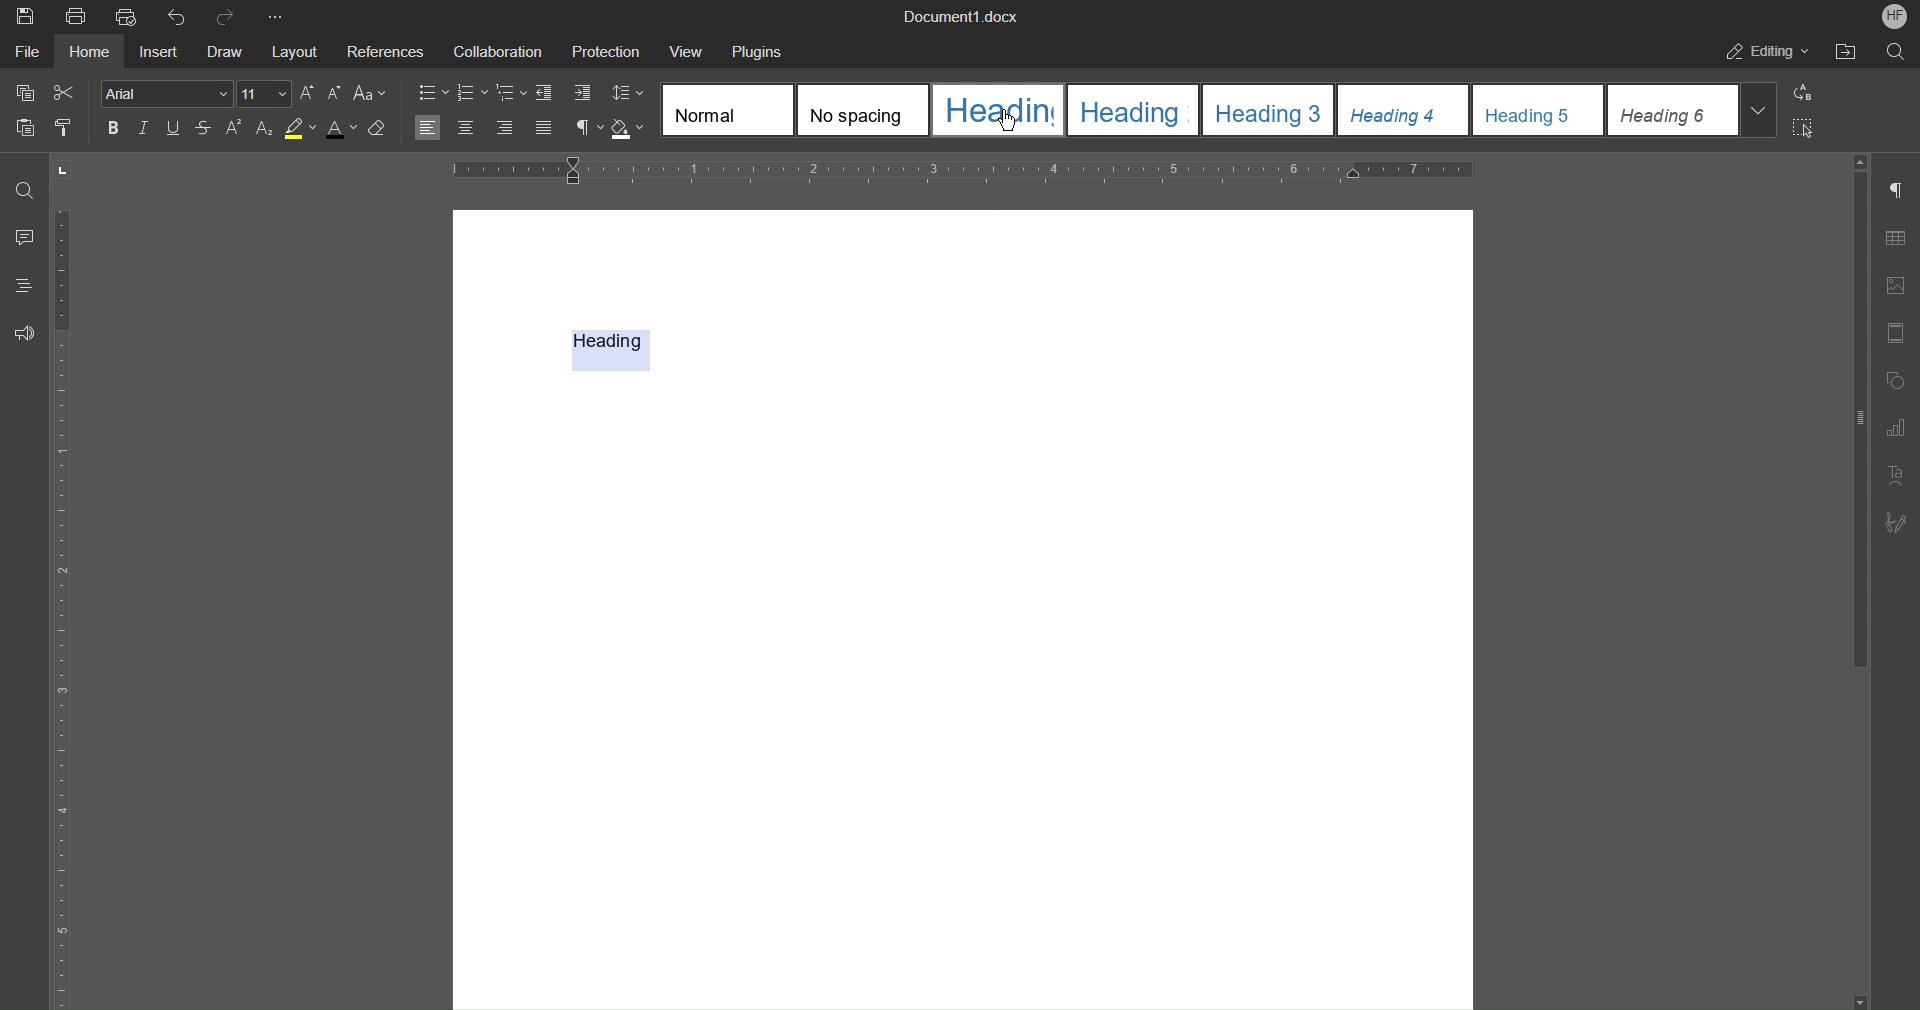 The height and width of the screenshot is (1010, 1920). What do you see at coordinates (1896, 333) in the screenshot?
I see `Header/Footer` at bounding box center [1896, 333].